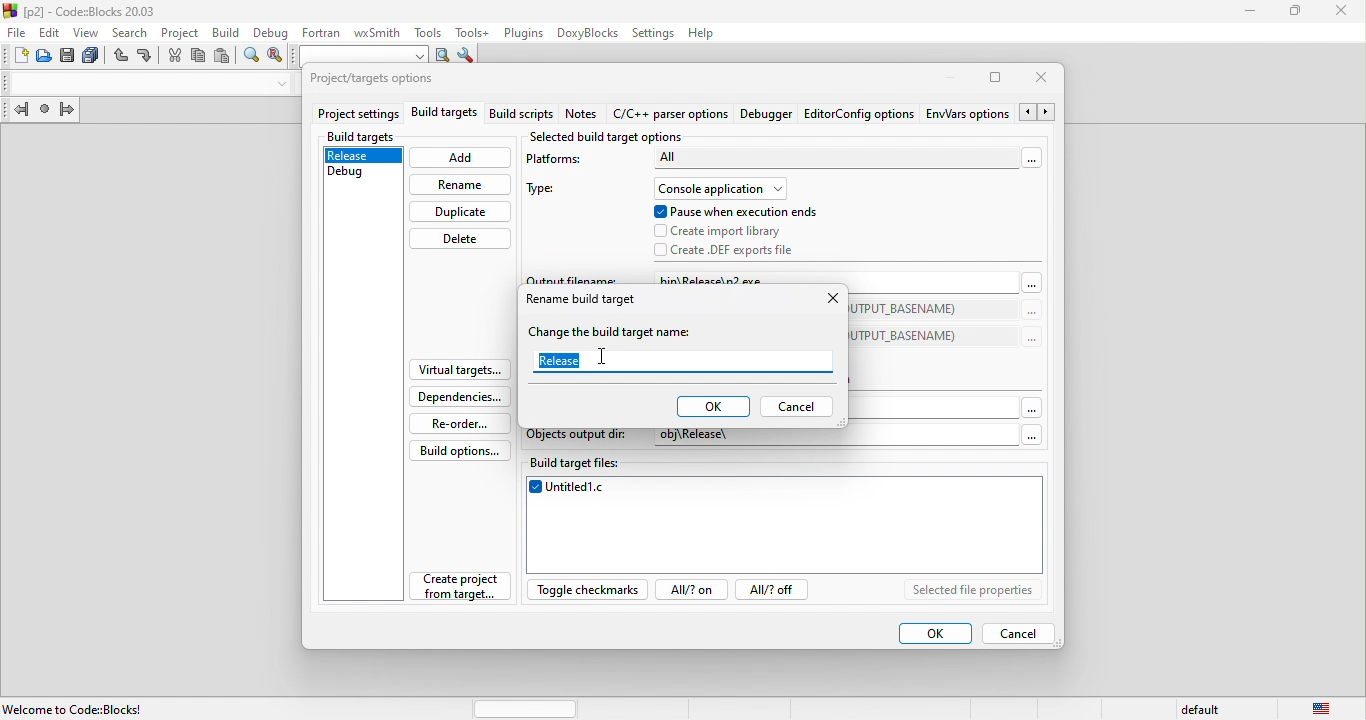  I want to click on create def exports file, so click(742, 250).